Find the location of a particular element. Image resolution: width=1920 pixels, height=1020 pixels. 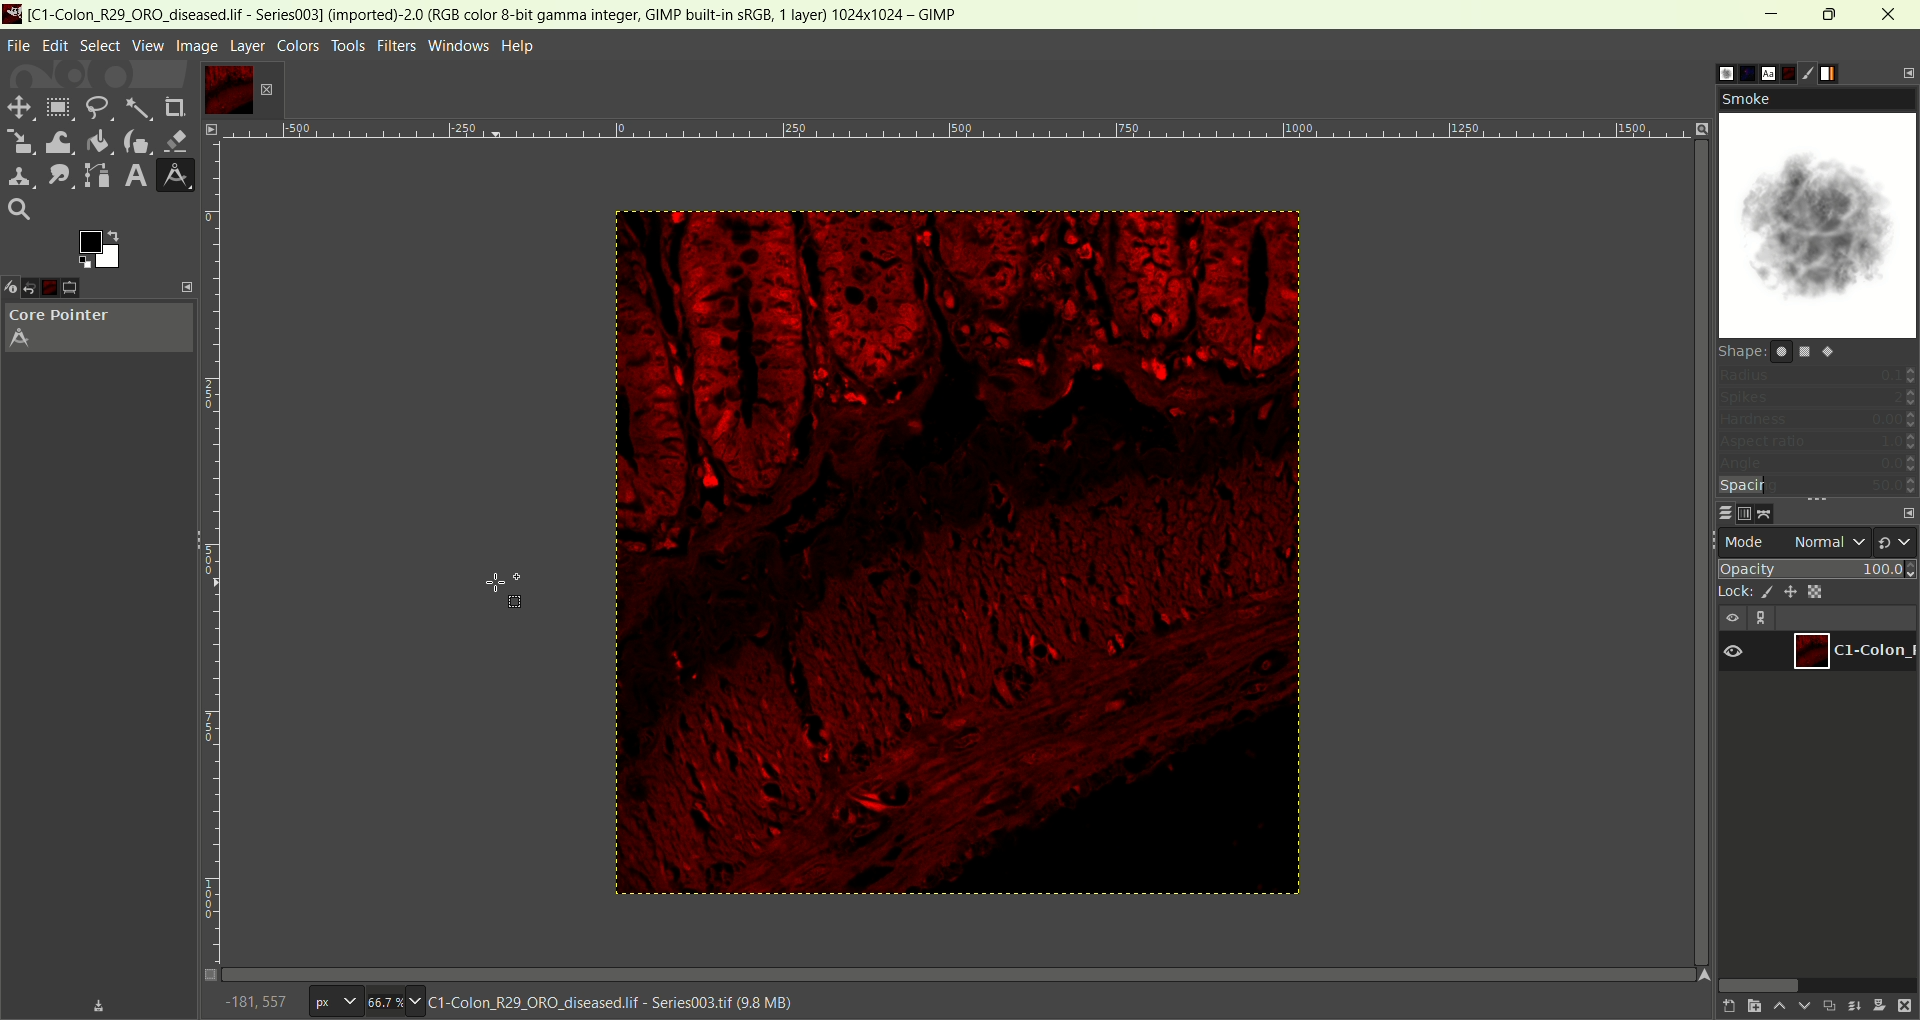

layer1 is located at coordinates (223, 89).